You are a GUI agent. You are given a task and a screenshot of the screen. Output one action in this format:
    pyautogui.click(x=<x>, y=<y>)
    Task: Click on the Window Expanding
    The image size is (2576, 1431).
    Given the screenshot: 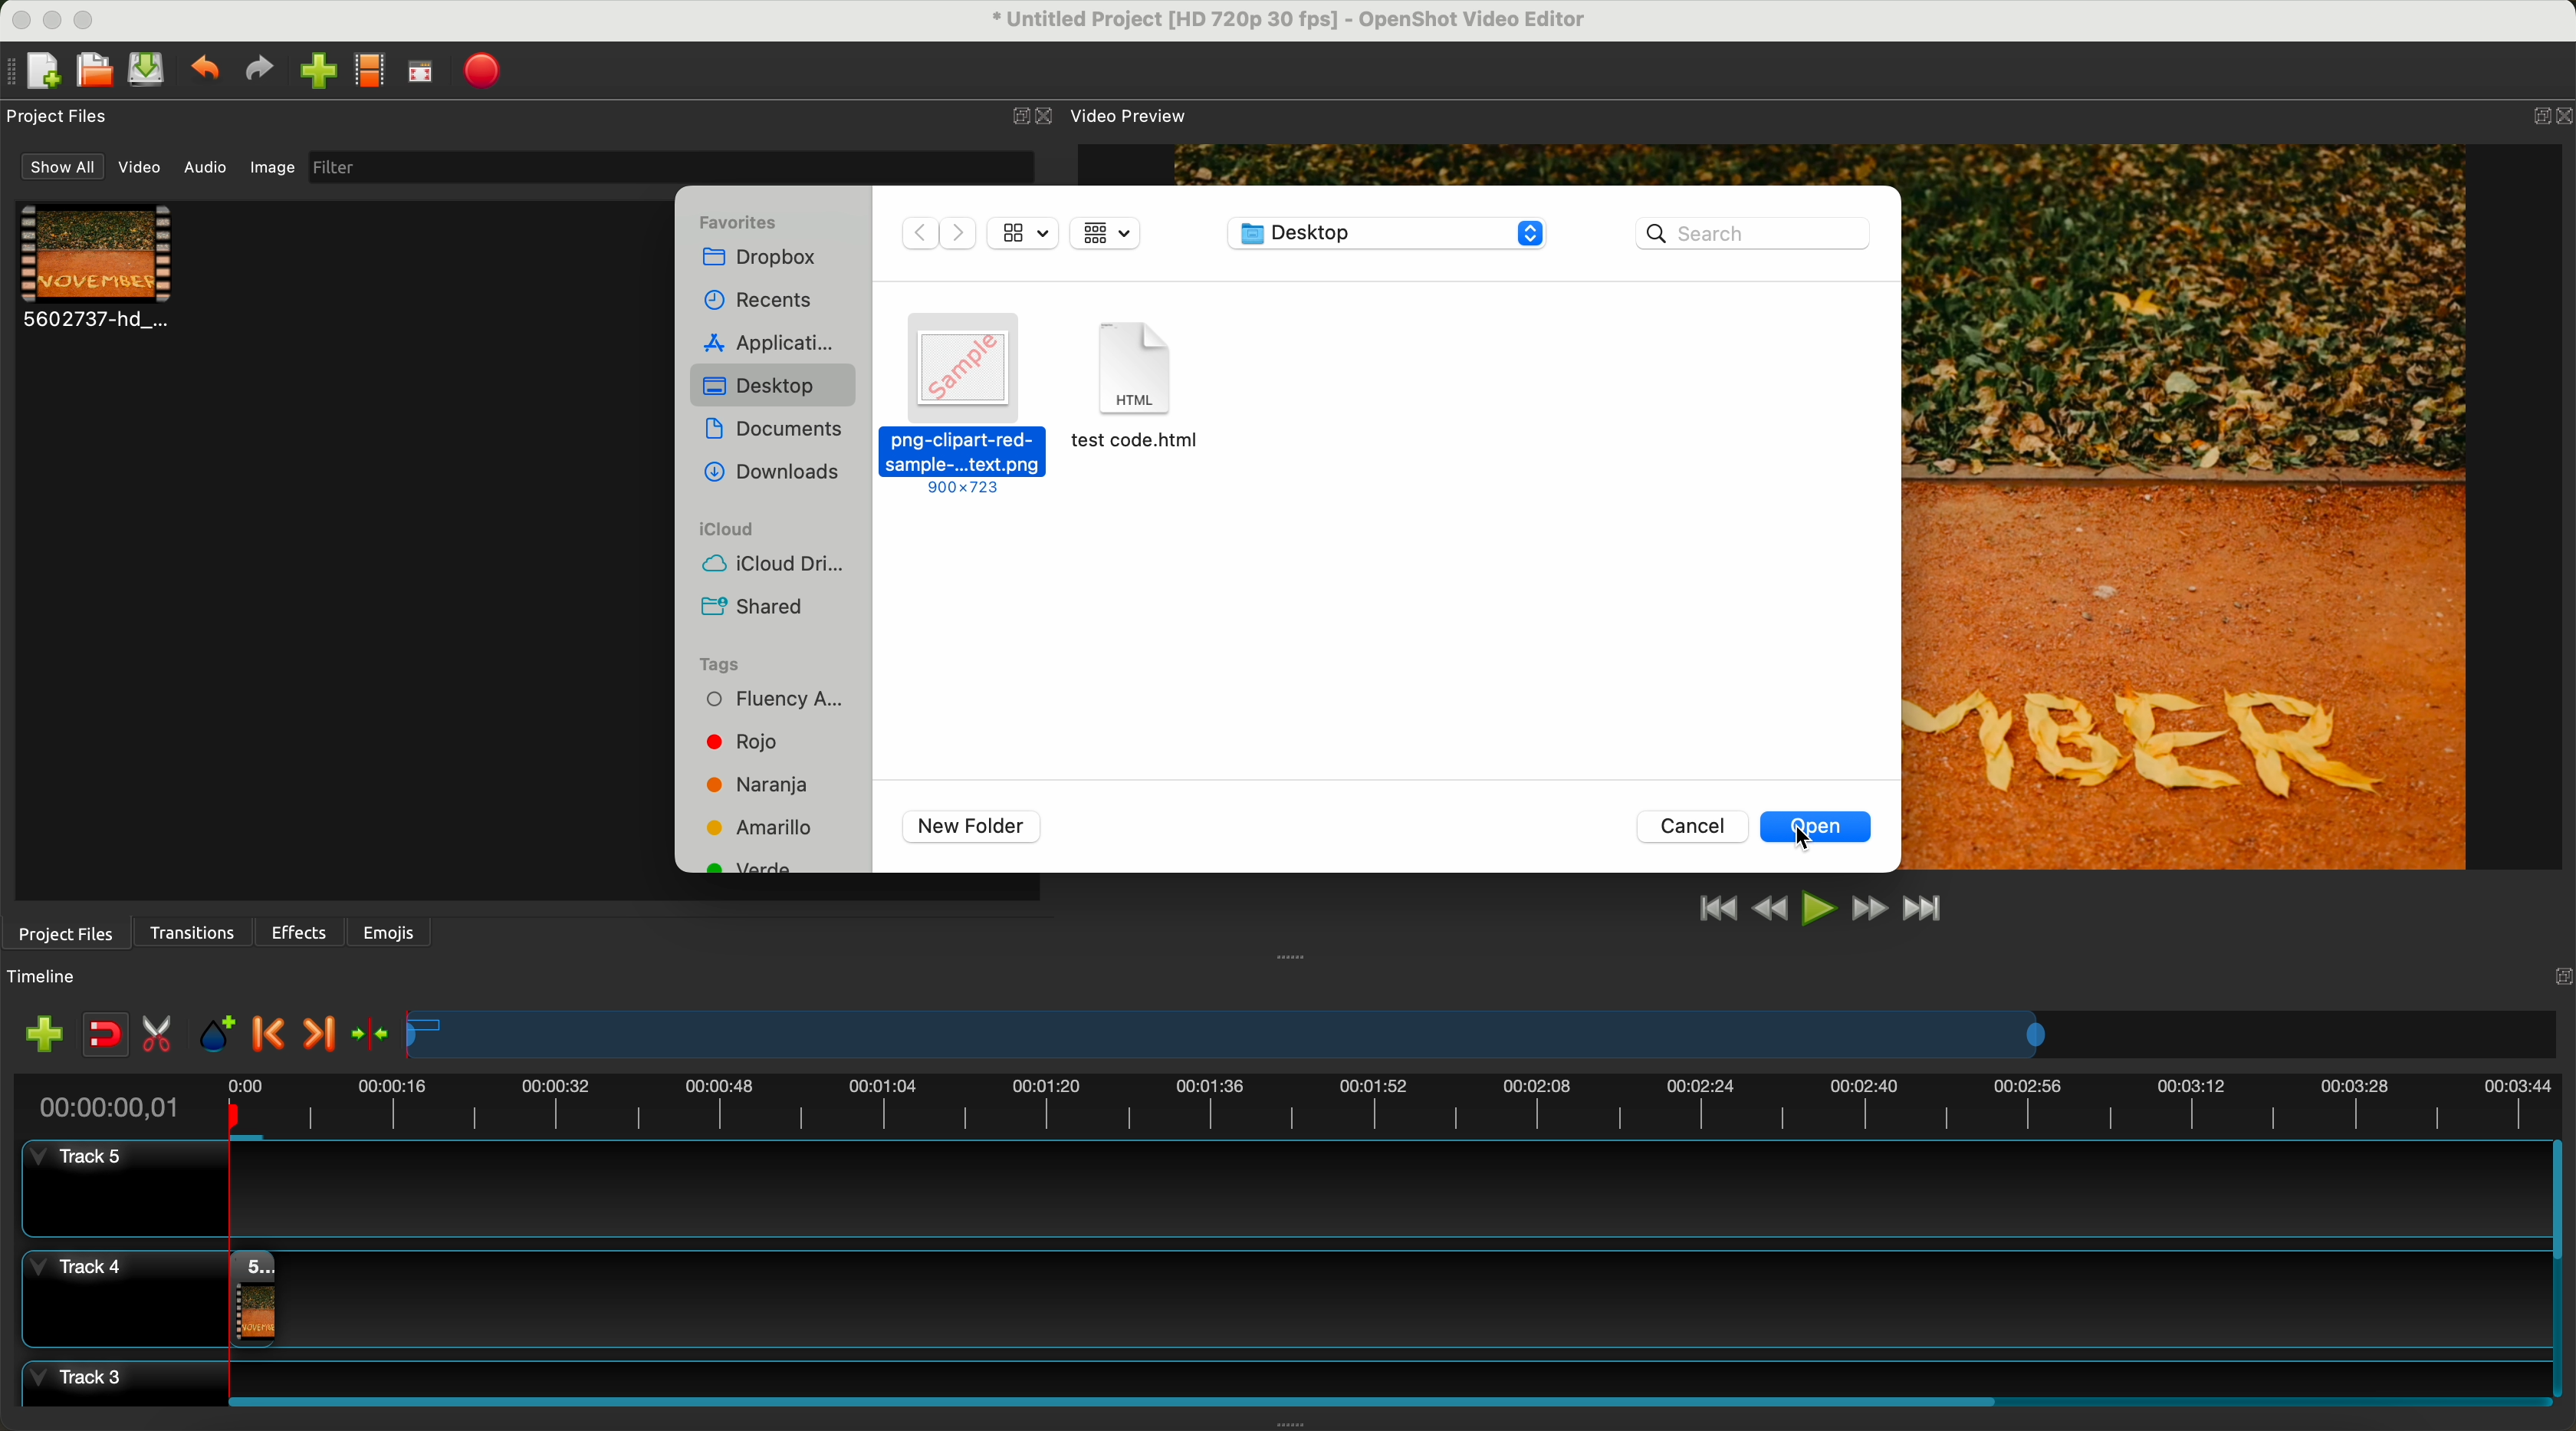 What is the action you would take?
    pyautogui.click(x=1292, y=1424)
    